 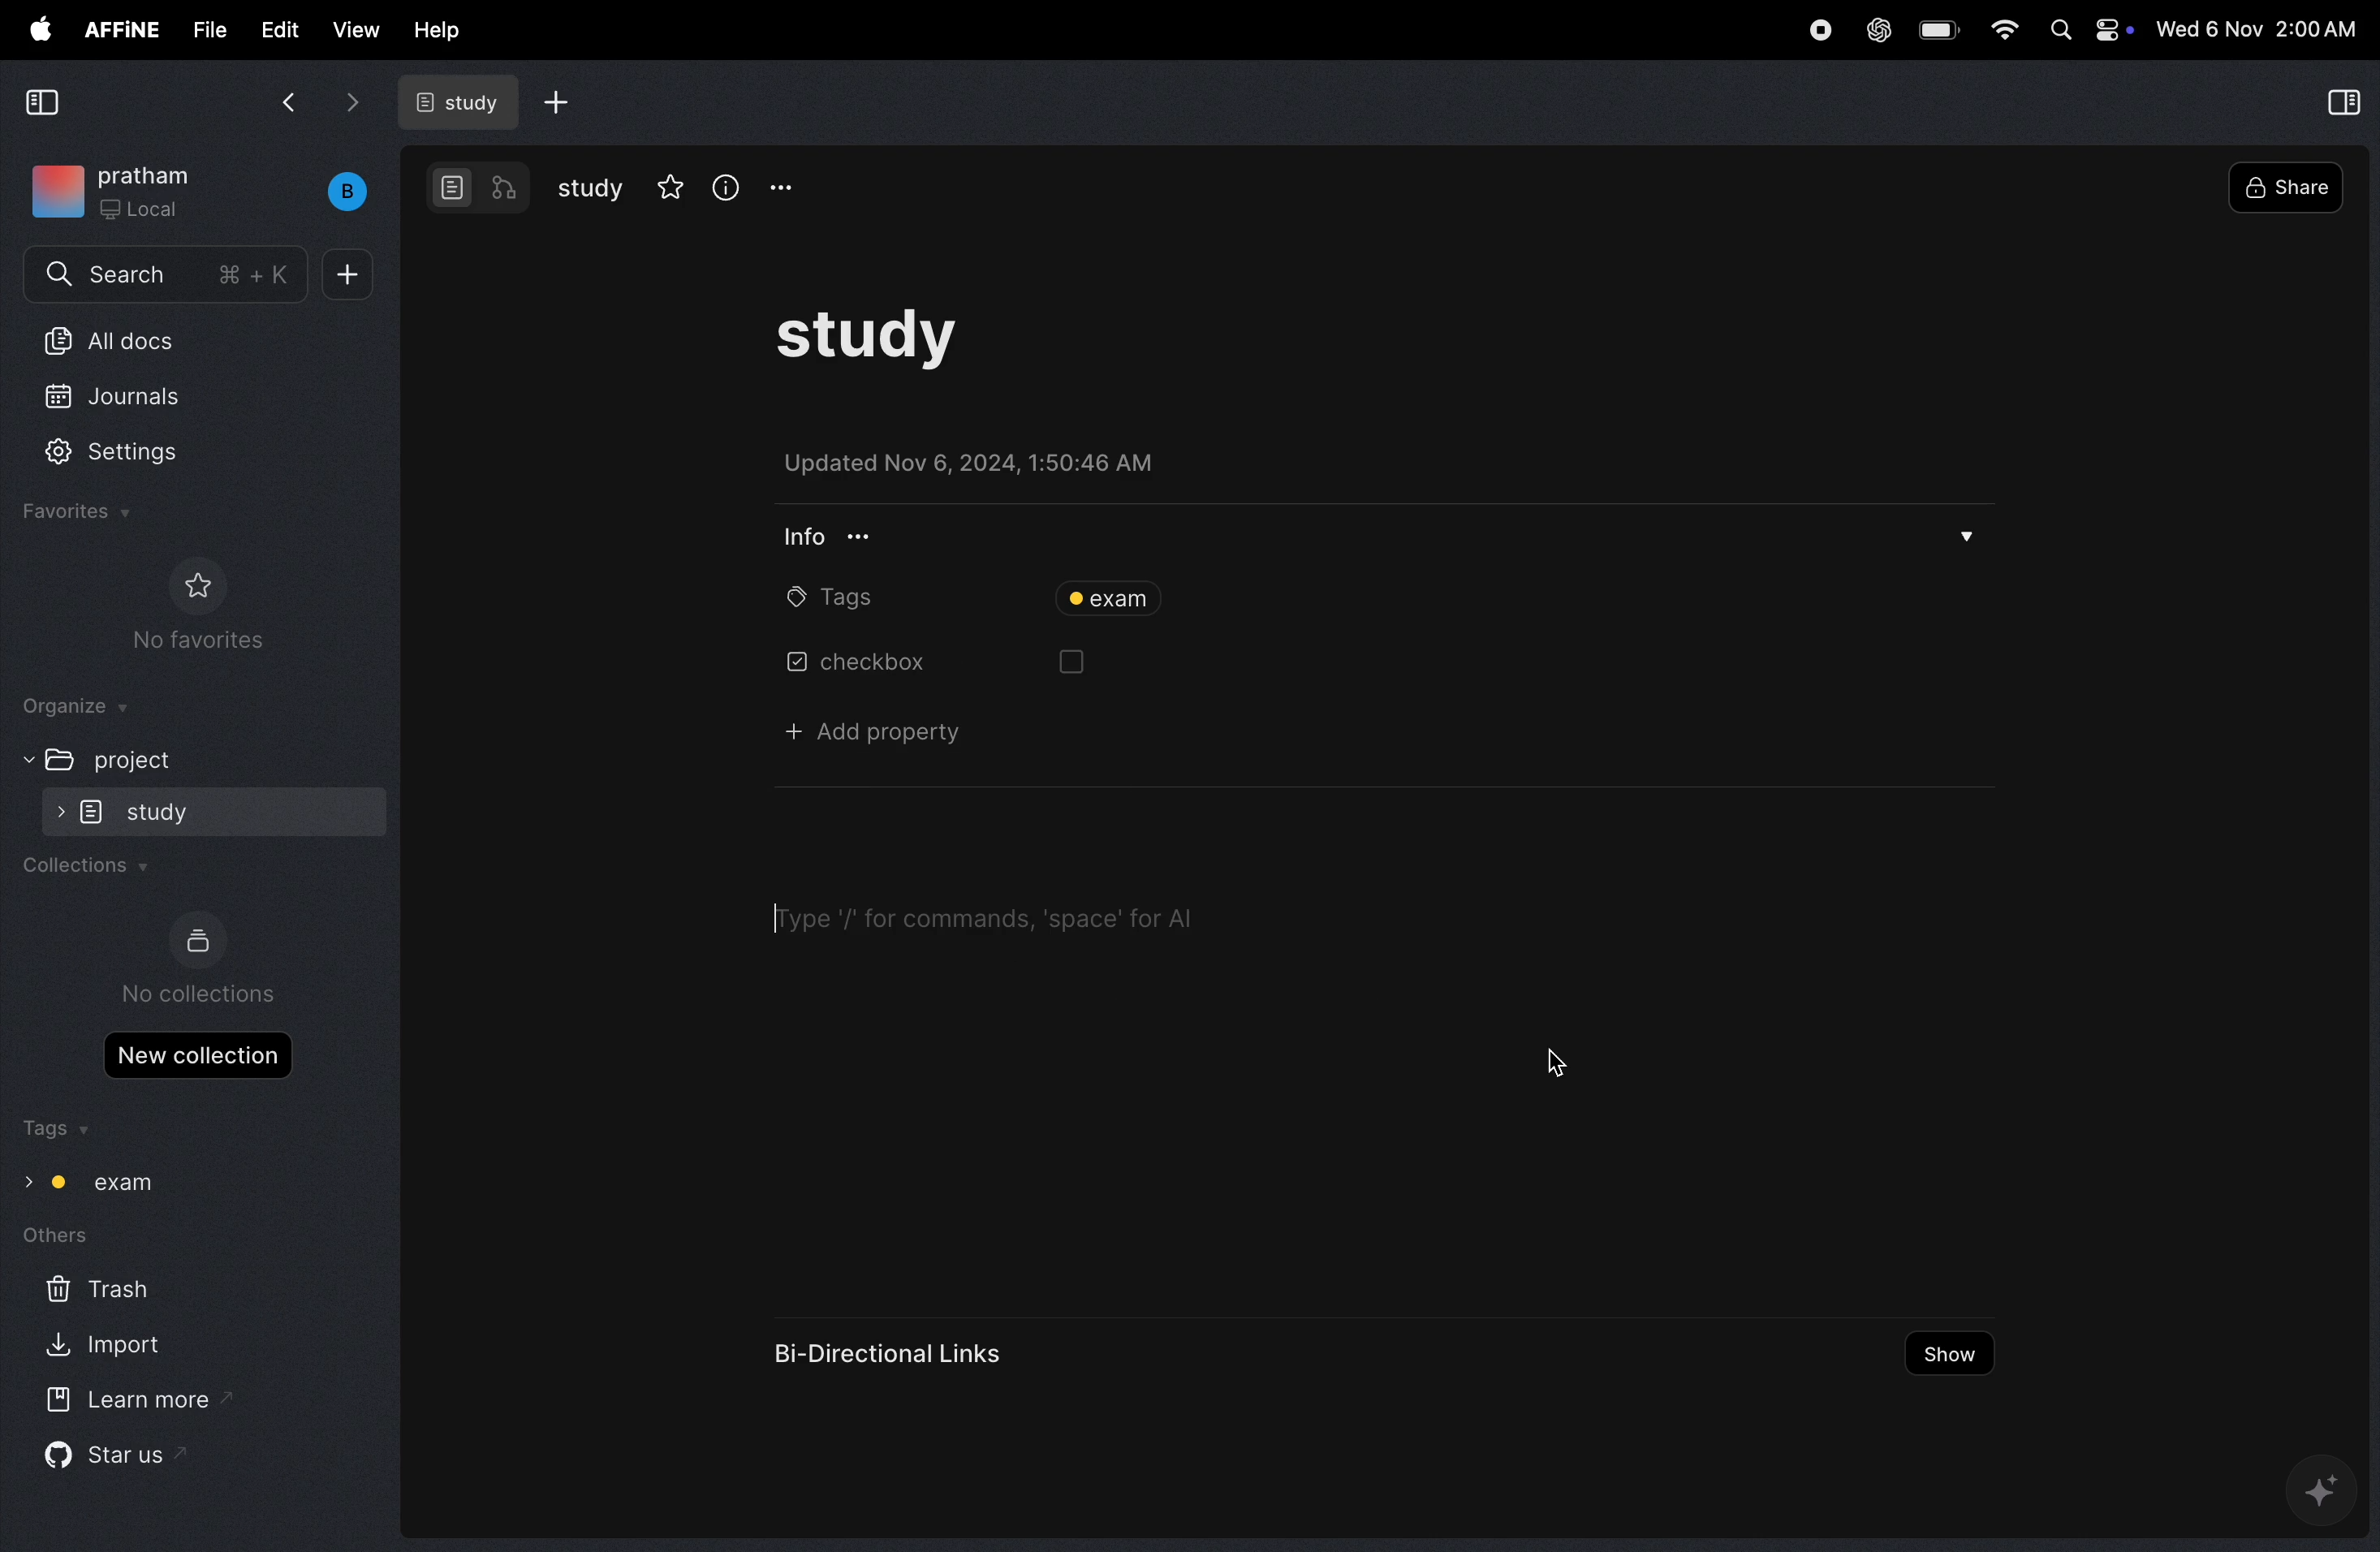 What do you see at coordinates (280, 30) in the screenshot?
I see `edit` at bounding box center [280, 30].